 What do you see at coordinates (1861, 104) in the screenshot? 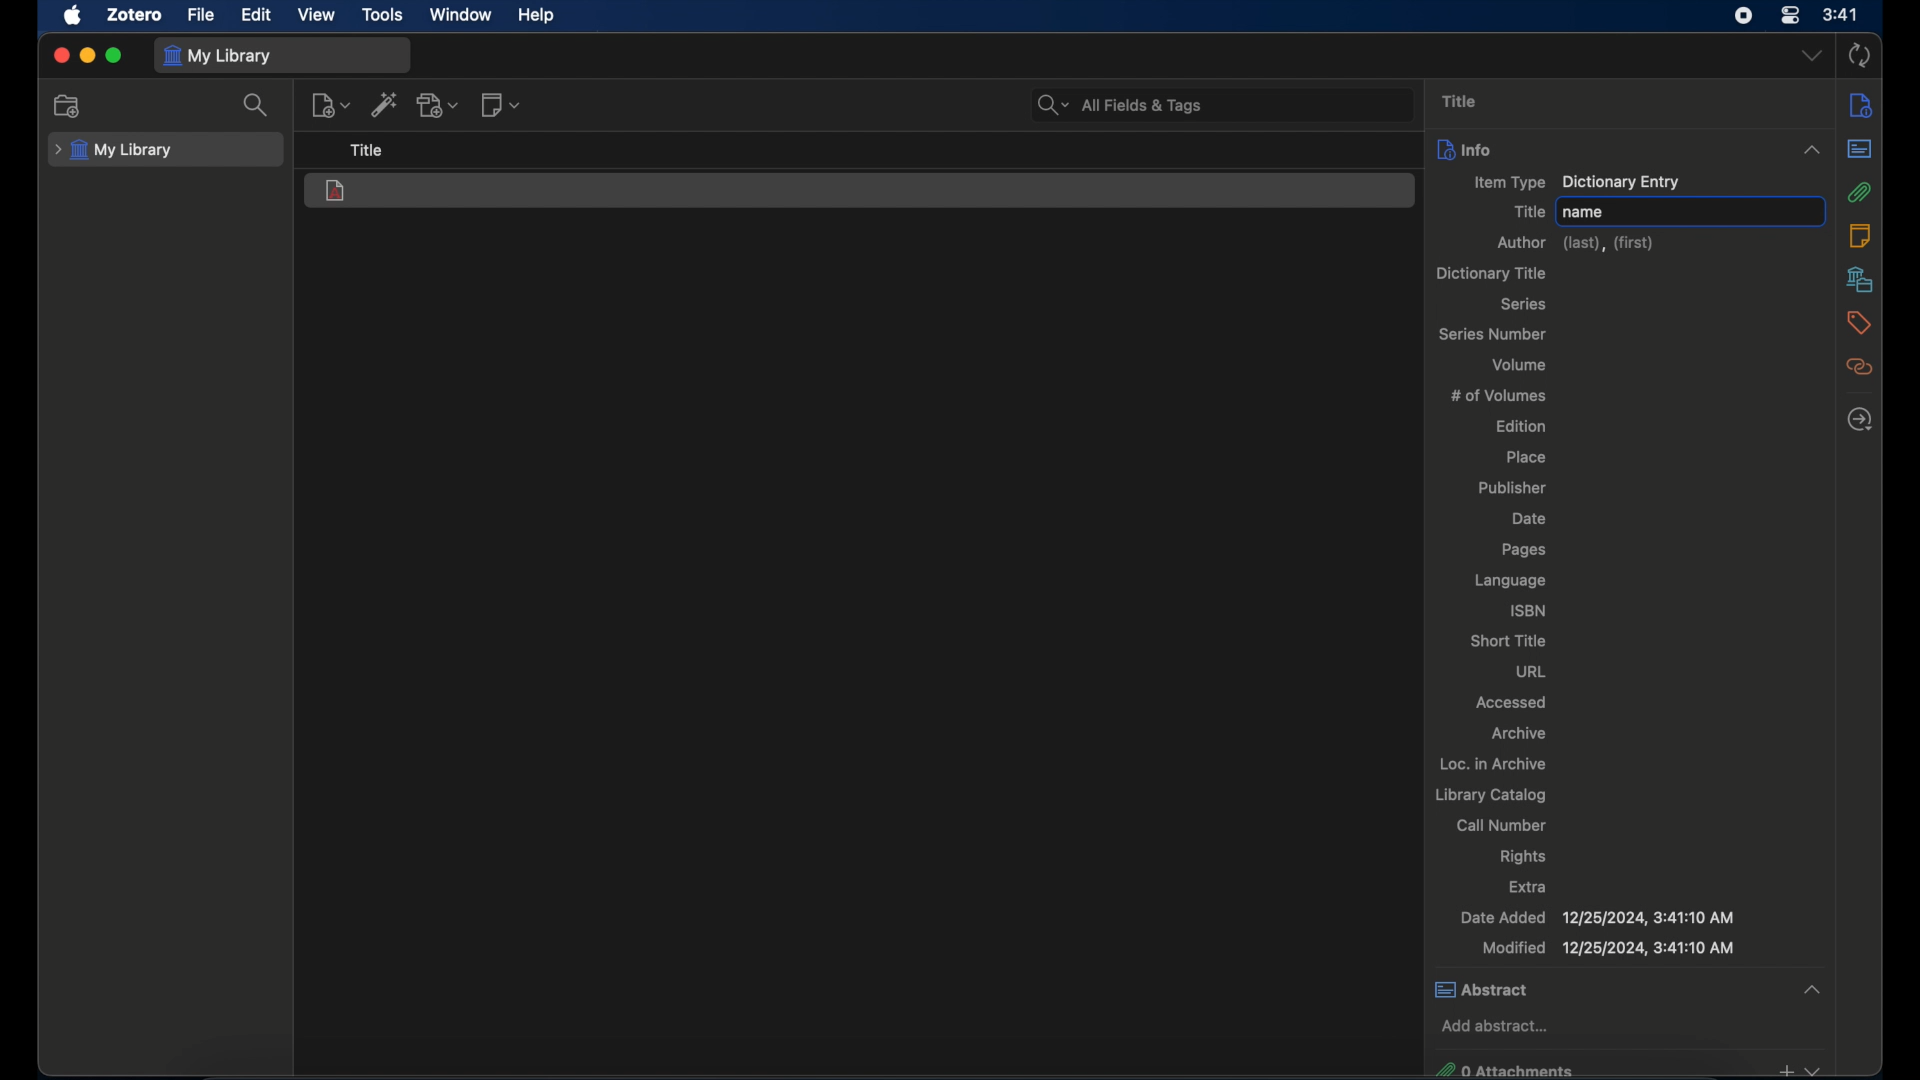
I see `info` at bounding box center [1861, 104].